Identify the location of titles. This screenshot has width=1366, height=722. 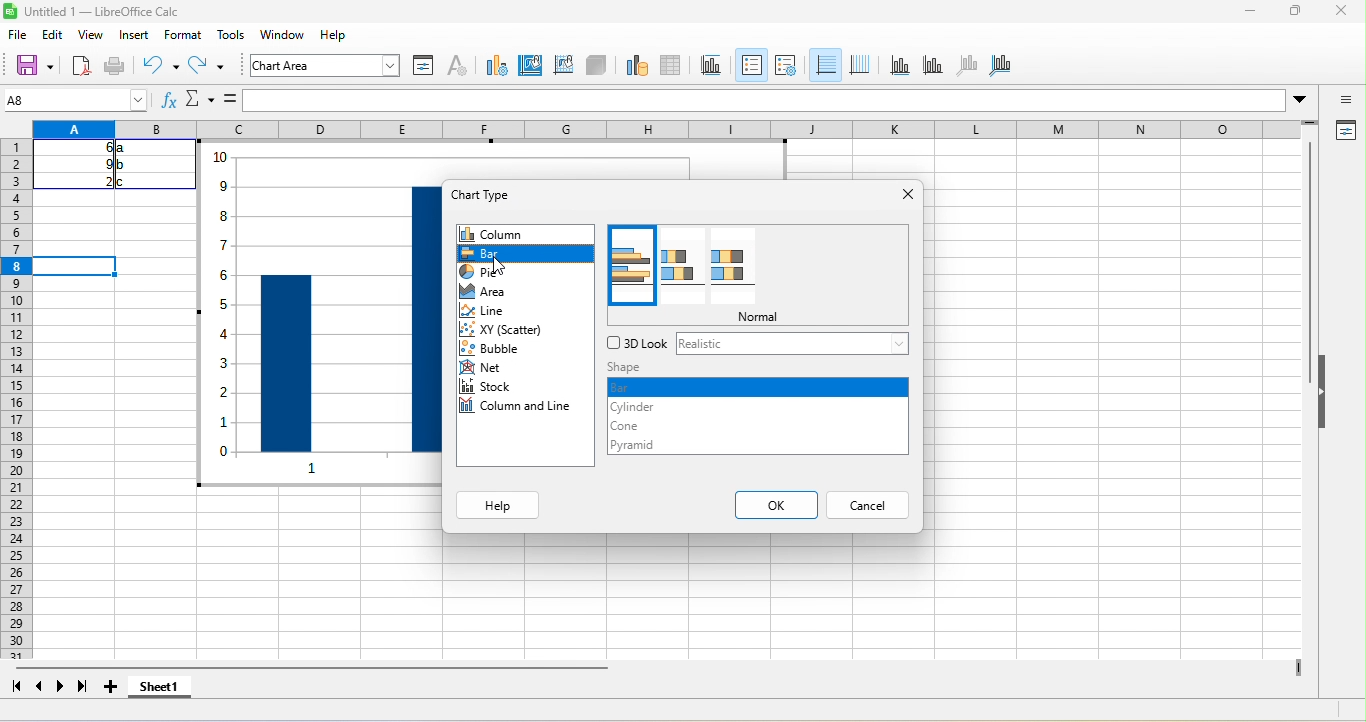
(711, 67).